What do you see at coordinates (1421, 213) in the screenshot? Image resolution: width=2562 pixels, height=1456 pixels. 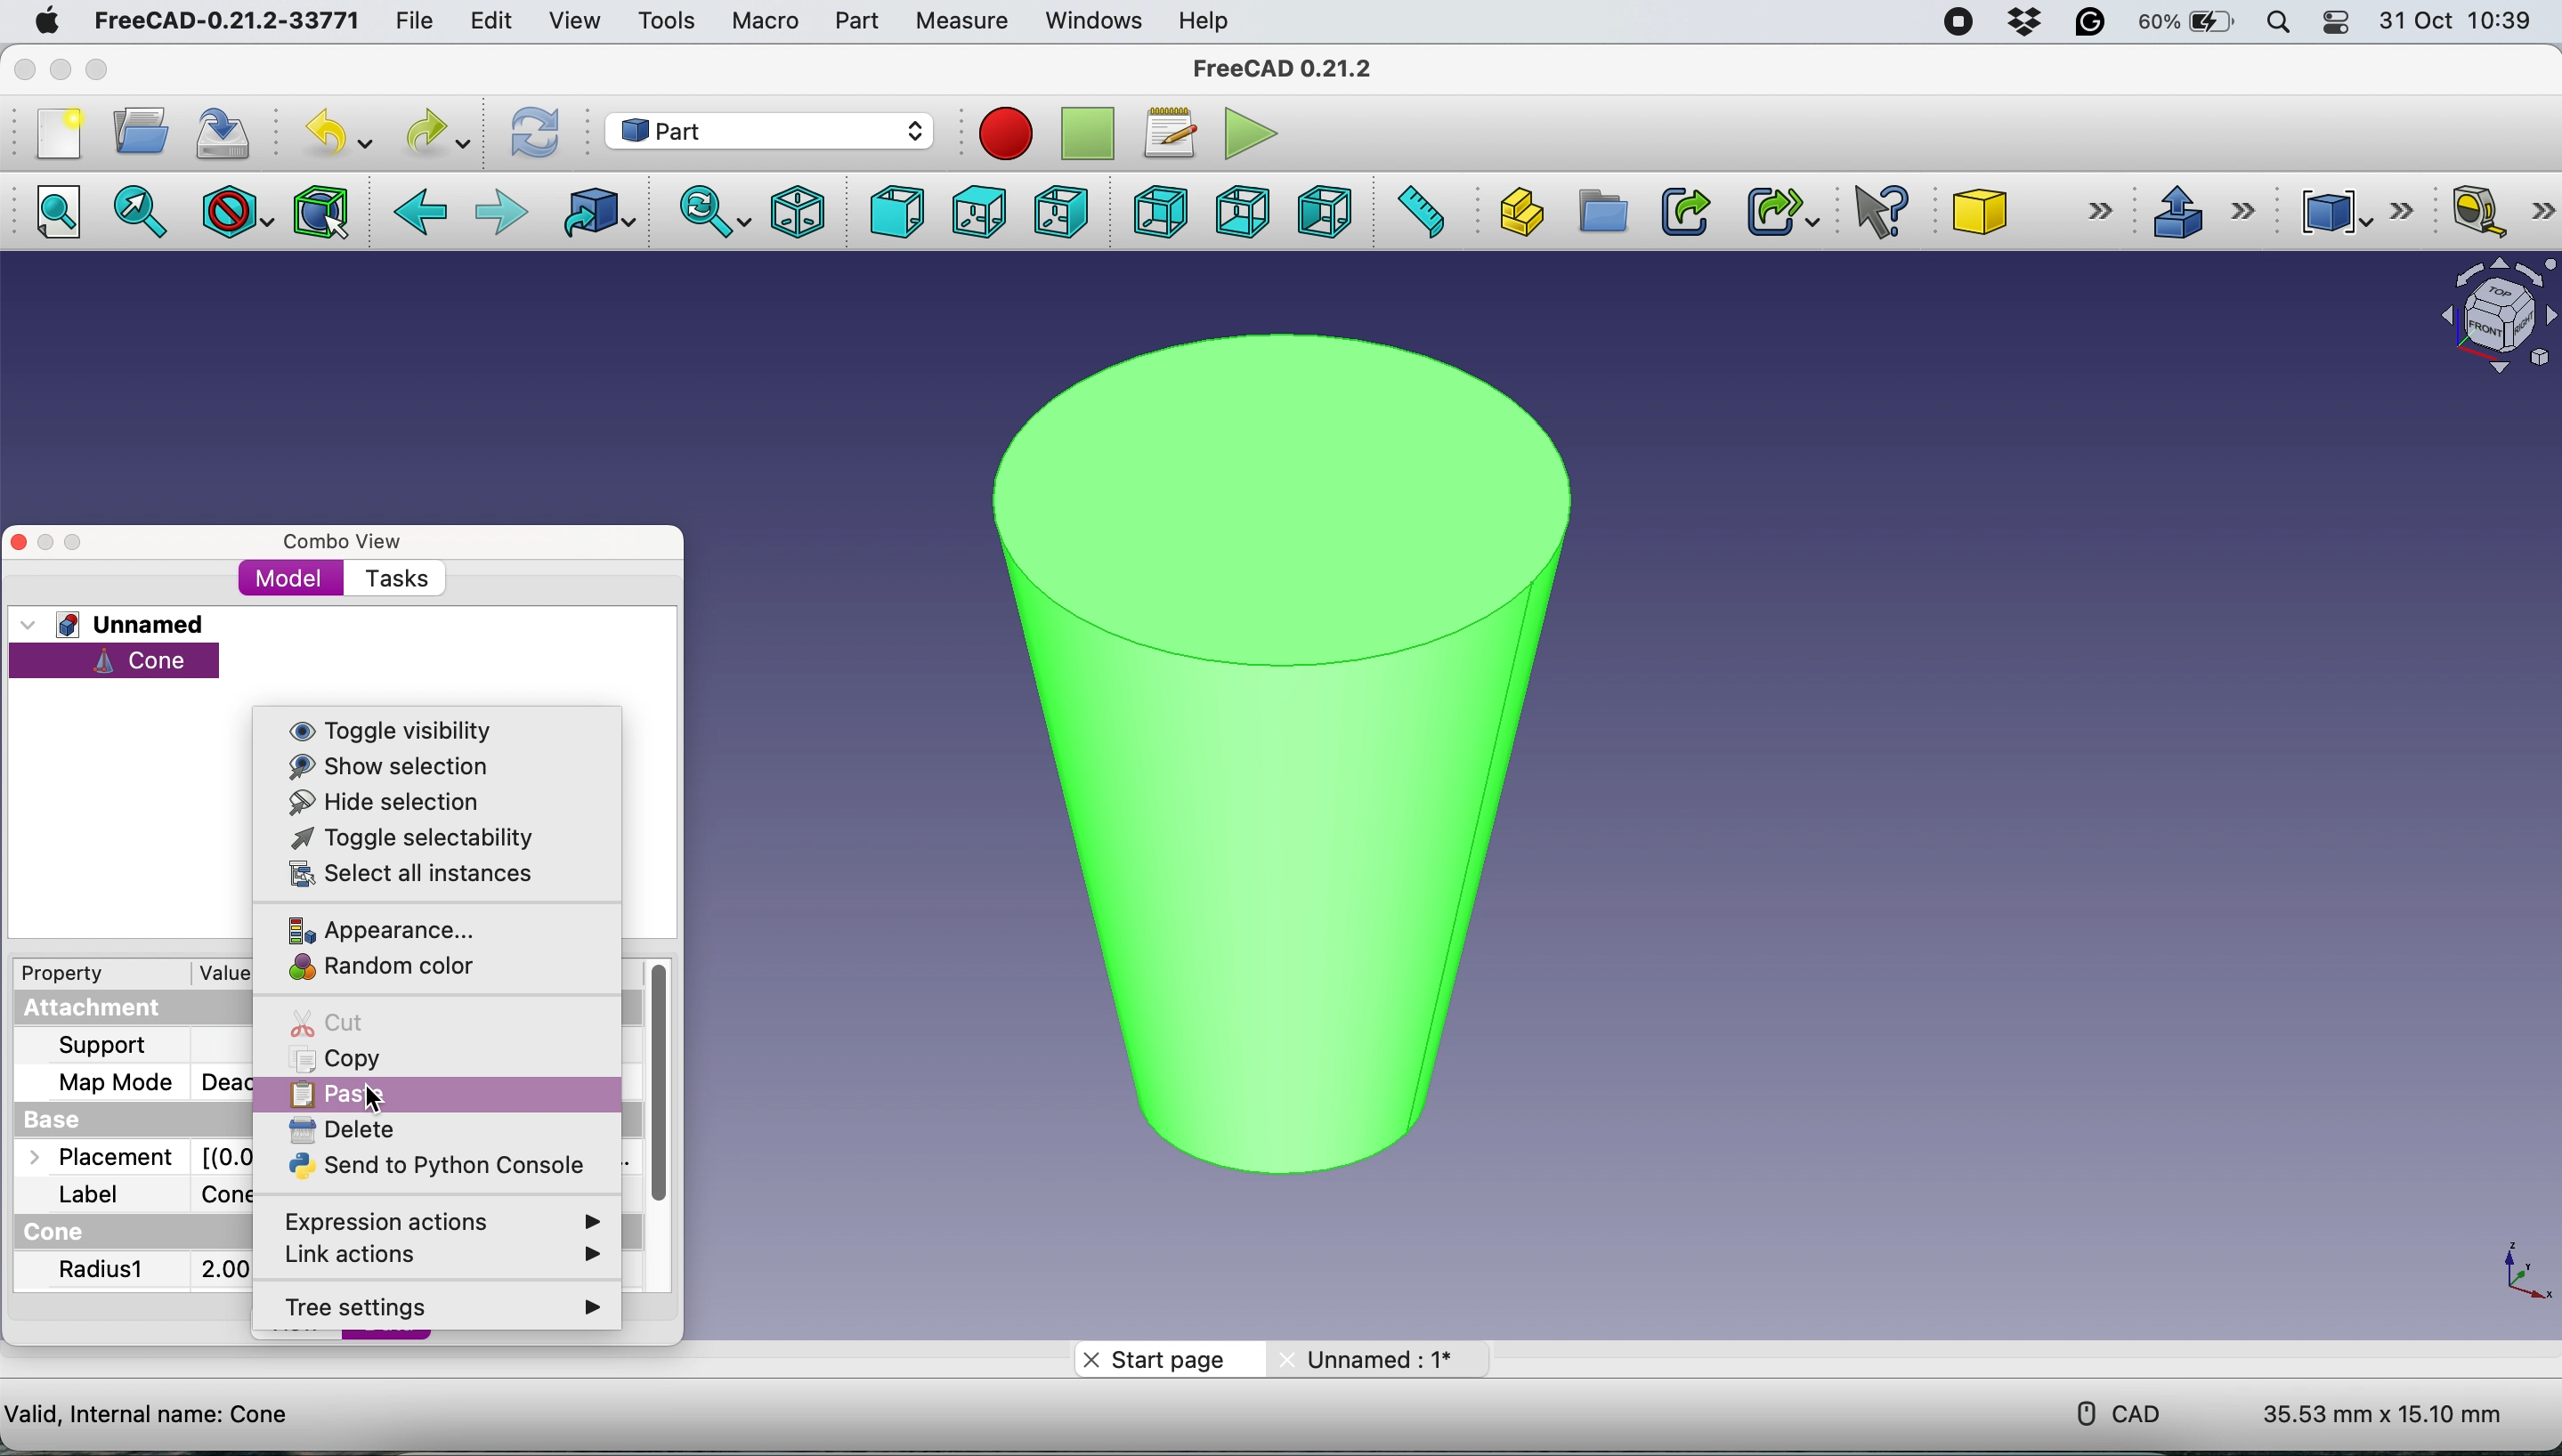 I see `measure distance` at bounding box center [1421, 213].